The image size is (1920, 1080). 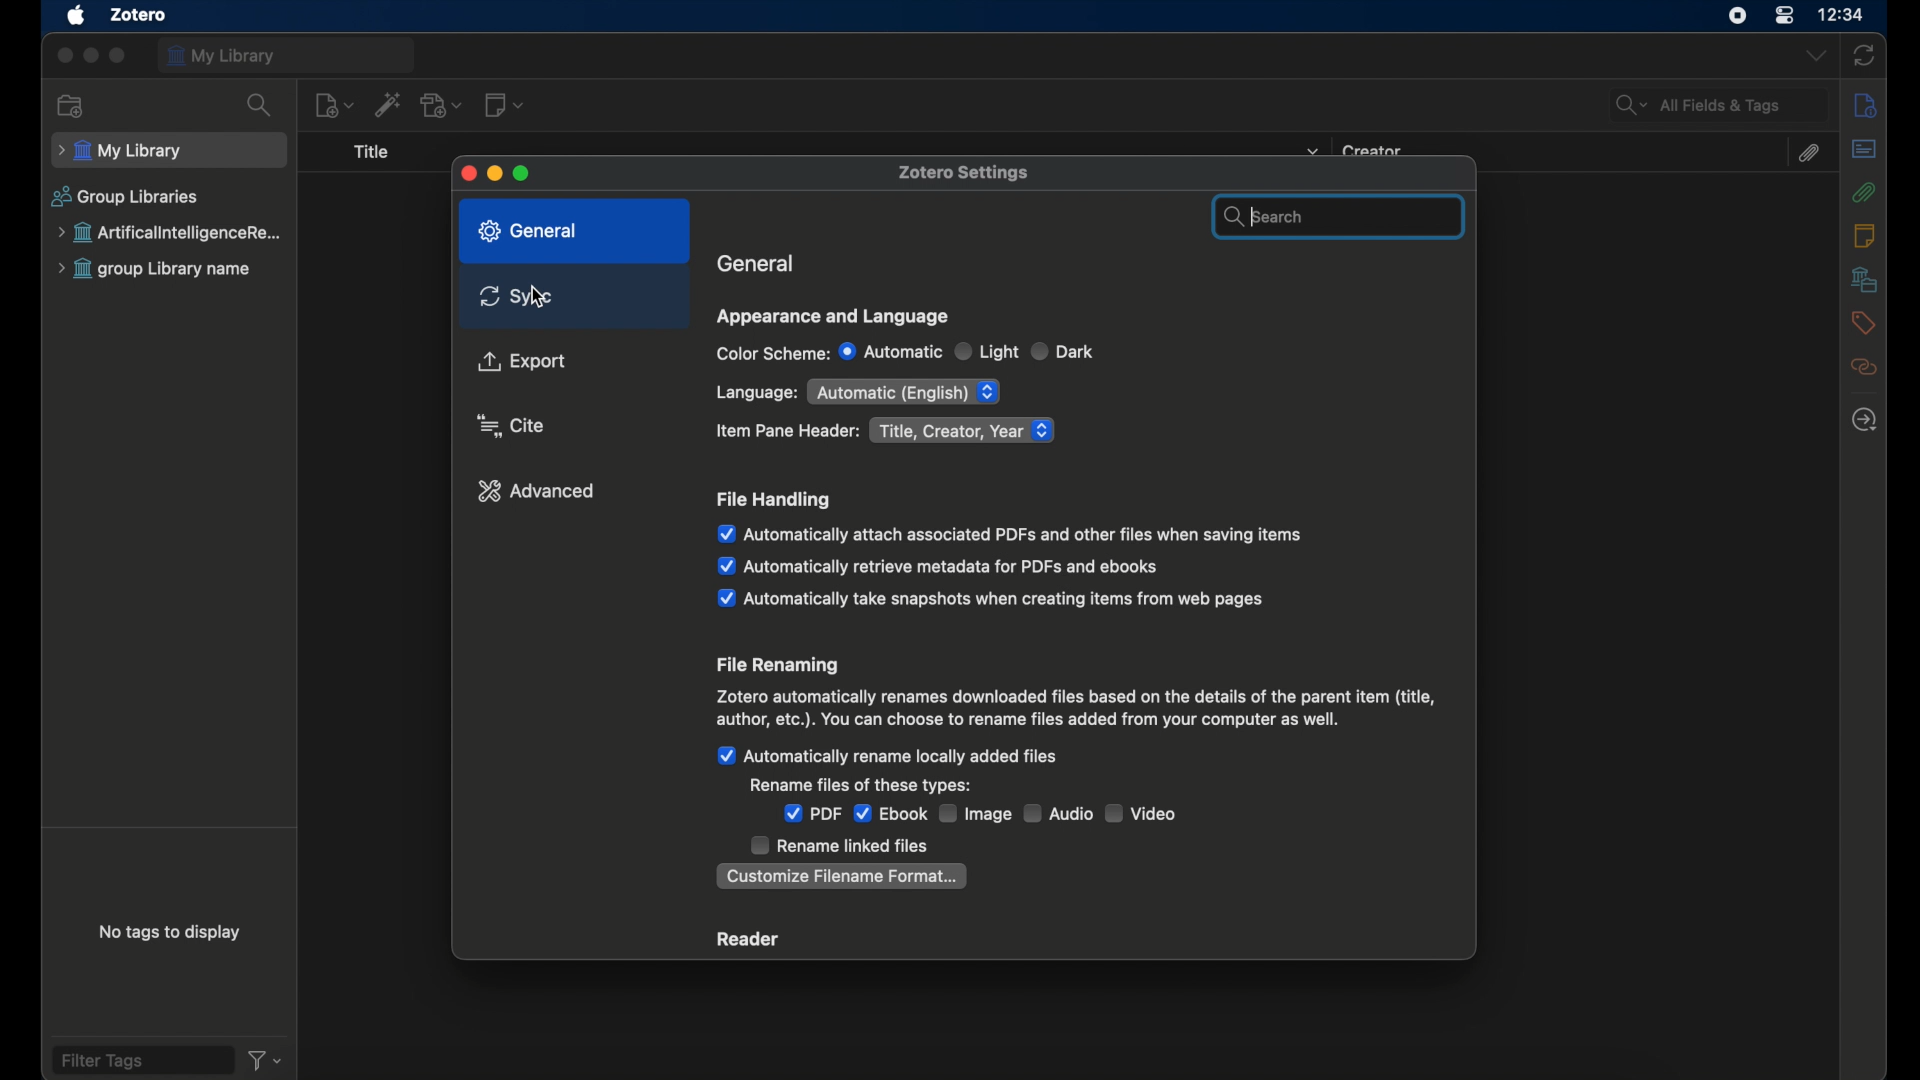 What do you see at coordinates (991, 600) in the screenshot?
I see `automatically take snapshots when creating items from web pages checkbox` at bounding box center [991, 600].